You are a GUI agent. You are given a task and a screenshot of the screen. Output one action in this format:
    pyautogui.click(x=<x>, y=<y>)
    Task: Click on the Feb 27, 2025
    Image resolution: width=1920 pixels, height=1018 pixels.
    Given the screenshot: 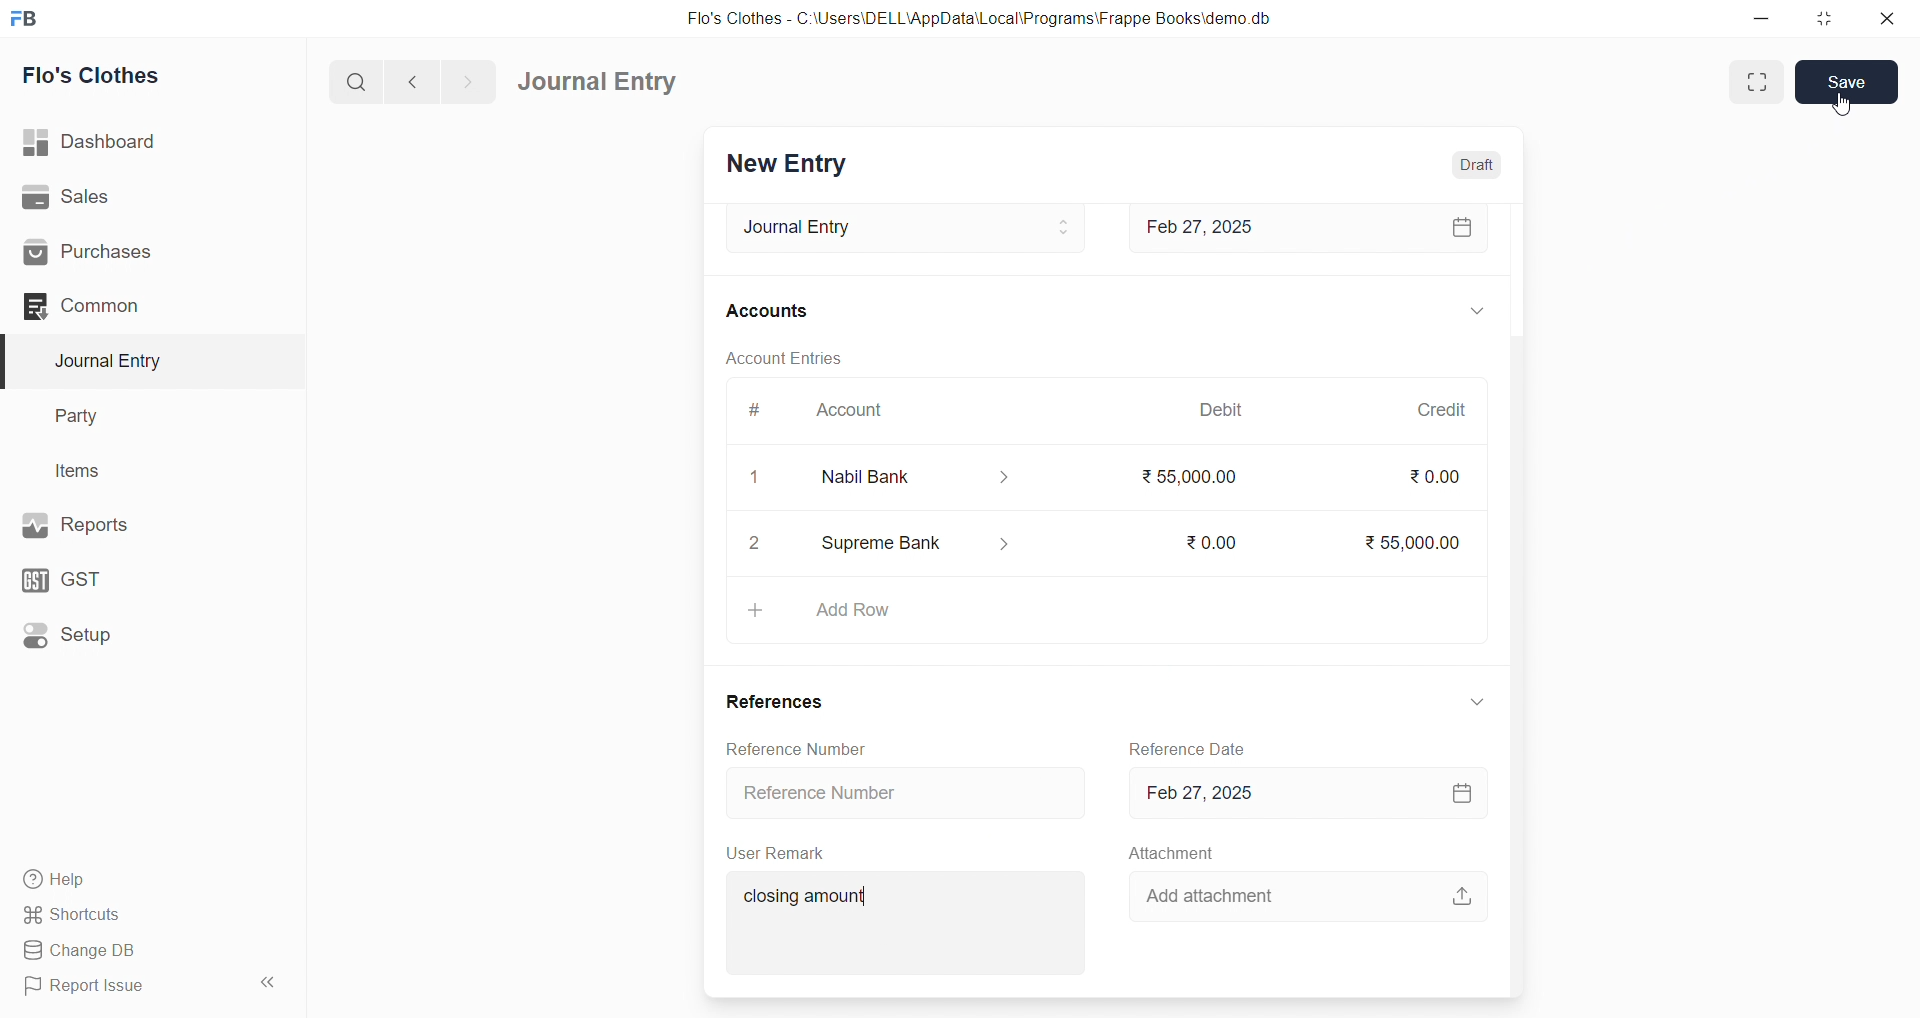 What is the action you would take?
    pyautogui.click(x=1301, y=793)
    